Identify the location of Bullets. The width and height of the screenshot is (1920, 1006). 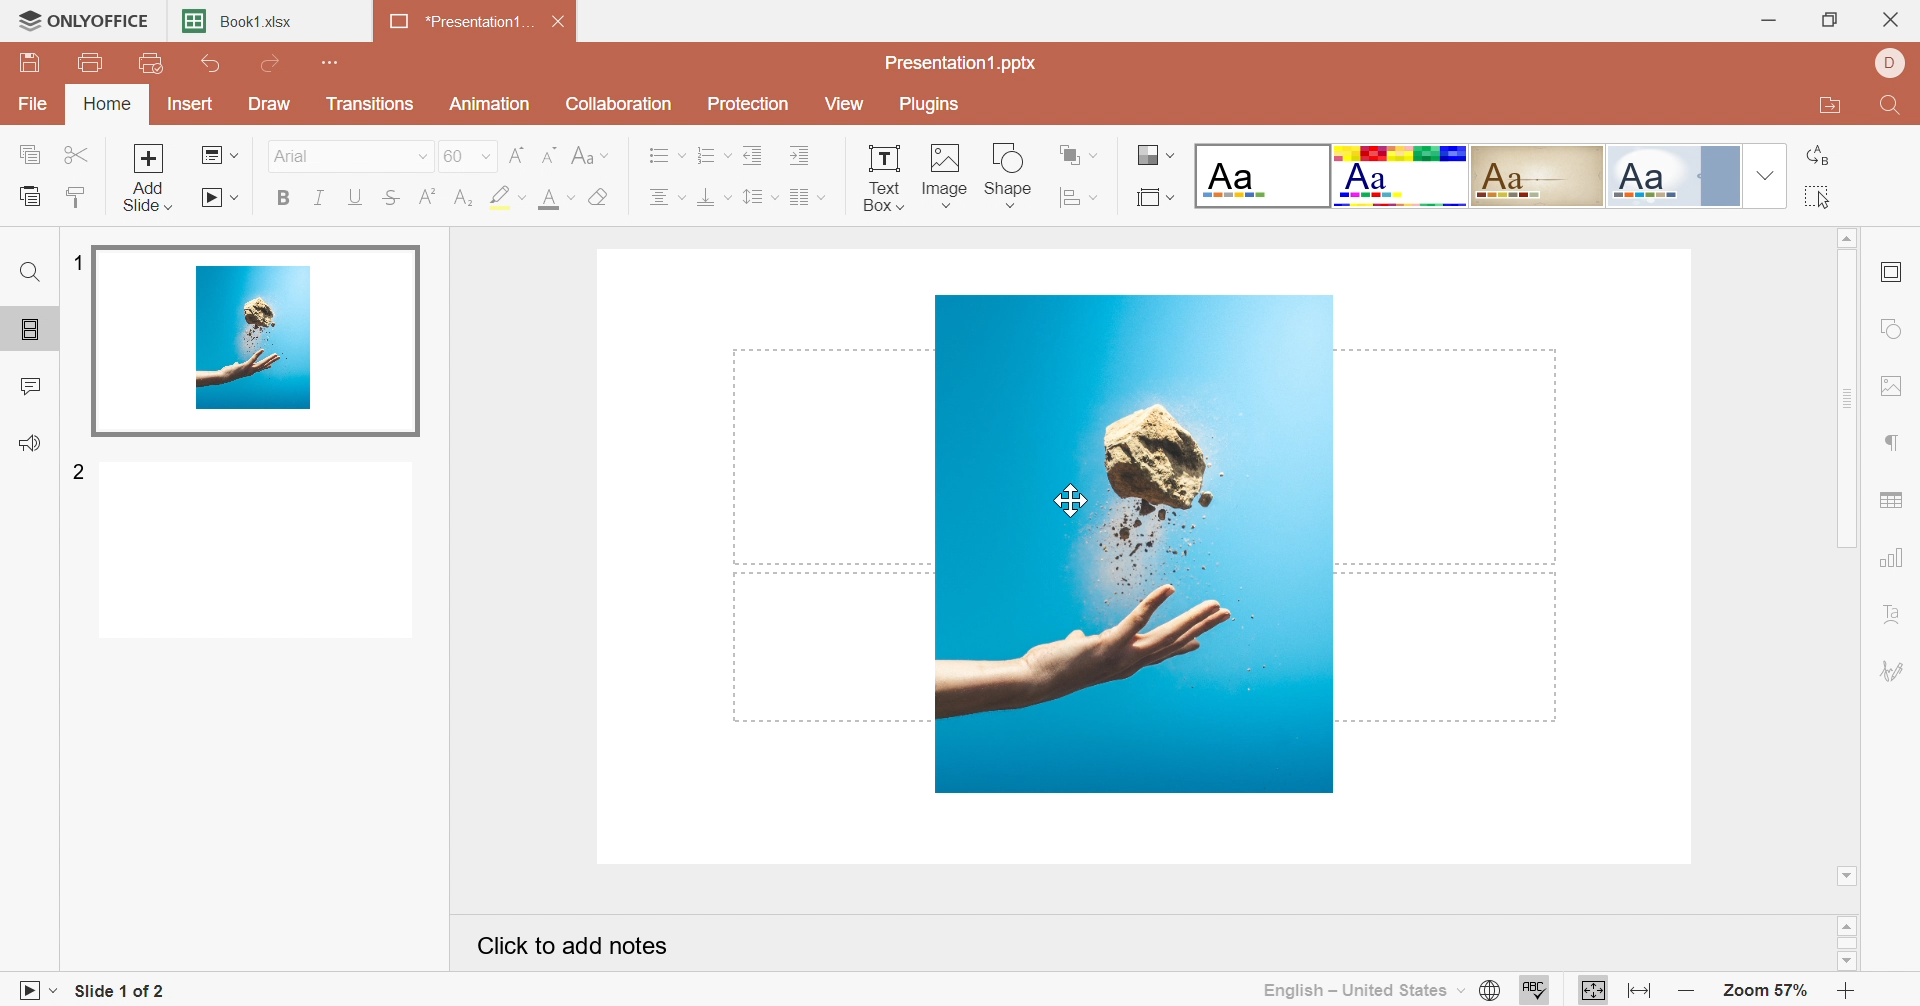
(666, 154).